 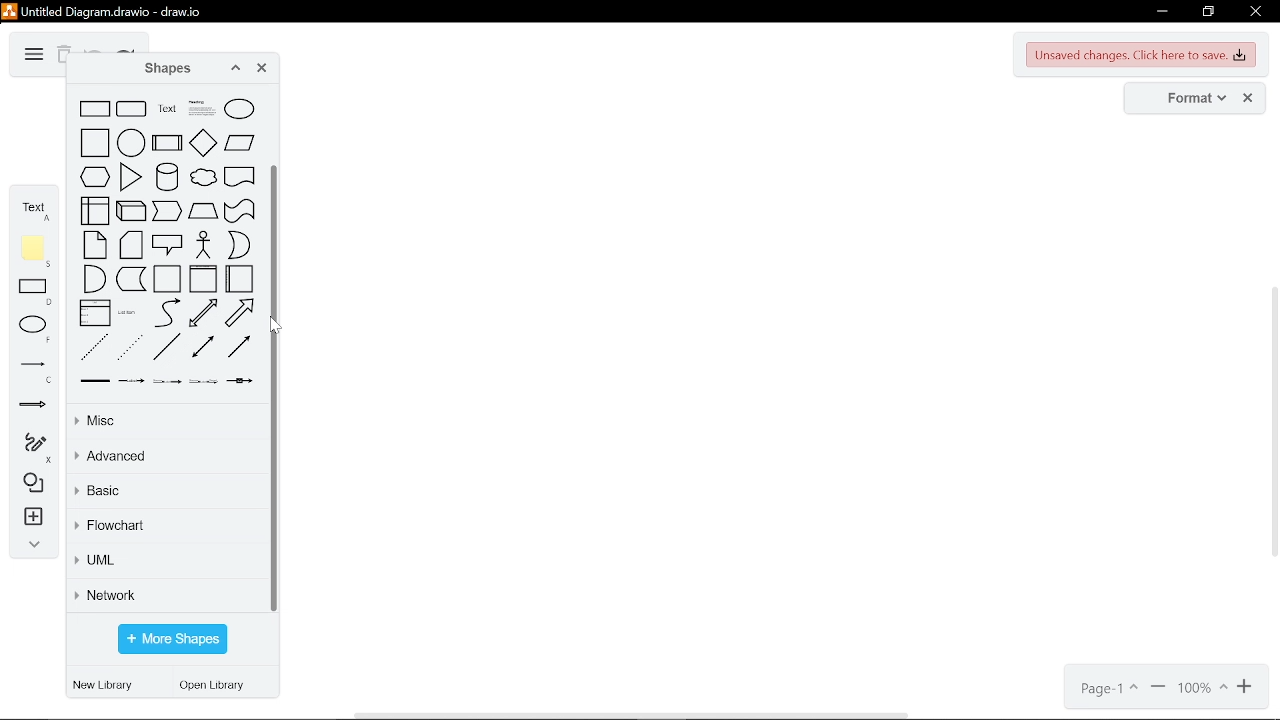 I want to click on untitled diagram.drawio - draw-io, so click(x=114, y=10).